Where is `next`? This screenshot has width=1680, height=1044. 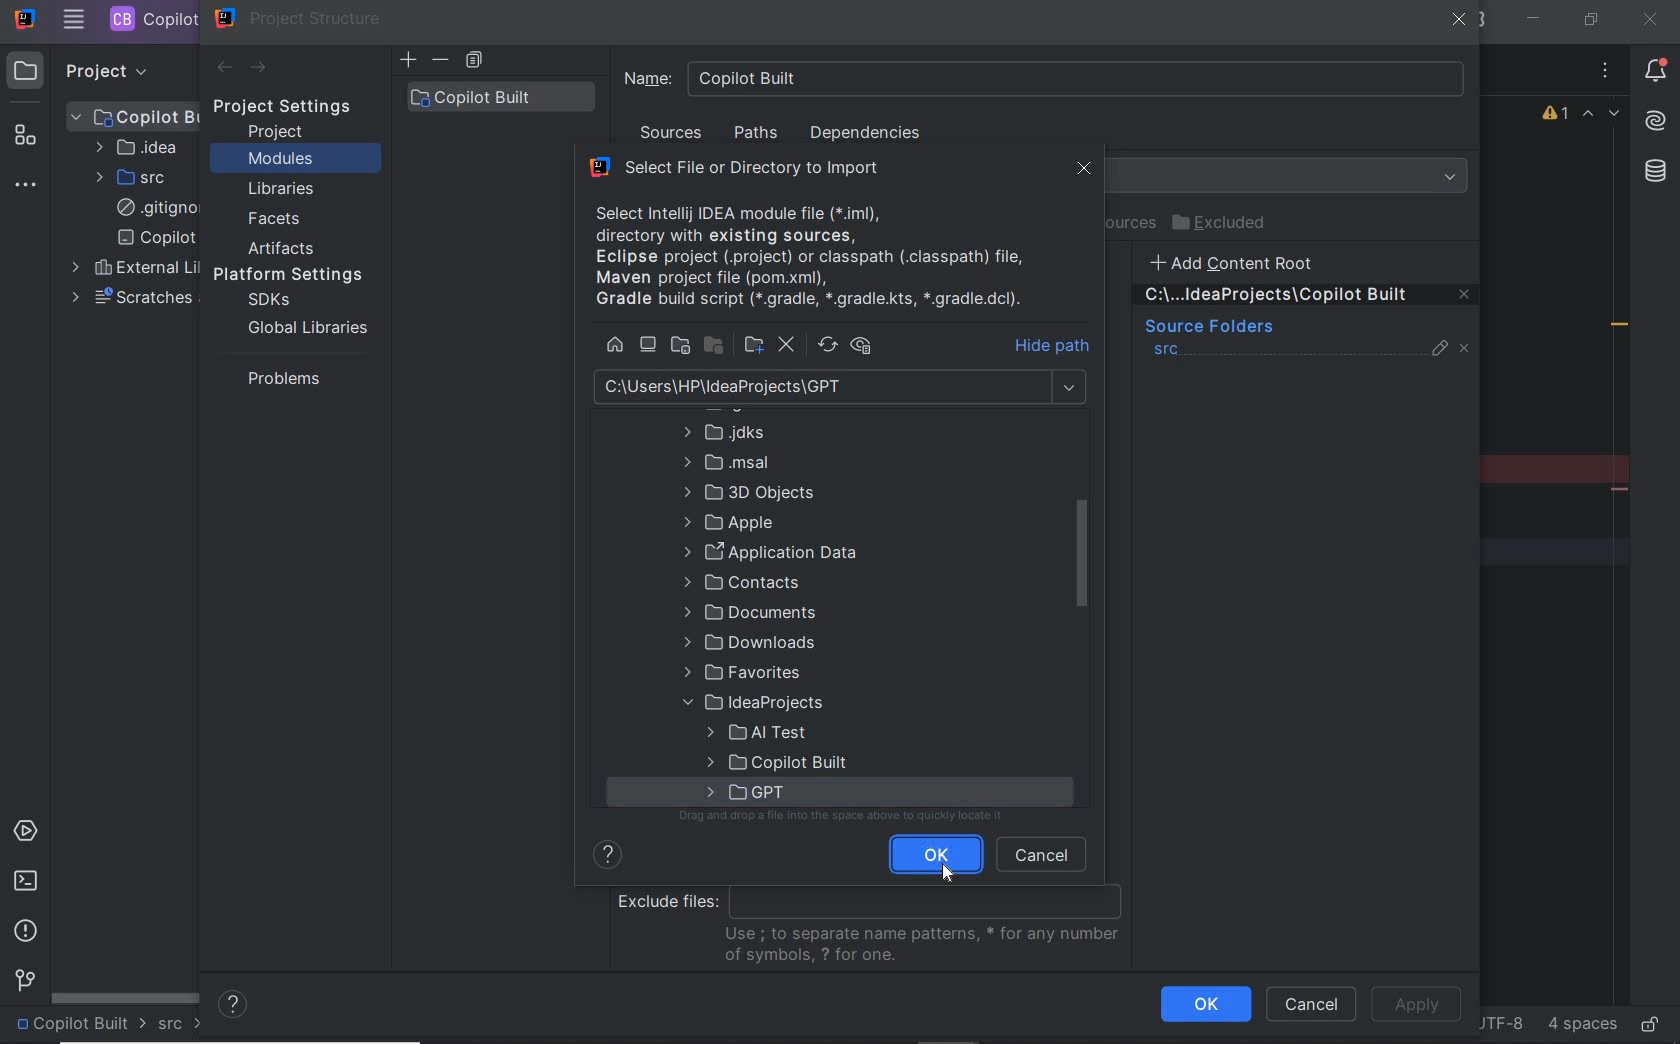 next is located at coordinates (260, 69).